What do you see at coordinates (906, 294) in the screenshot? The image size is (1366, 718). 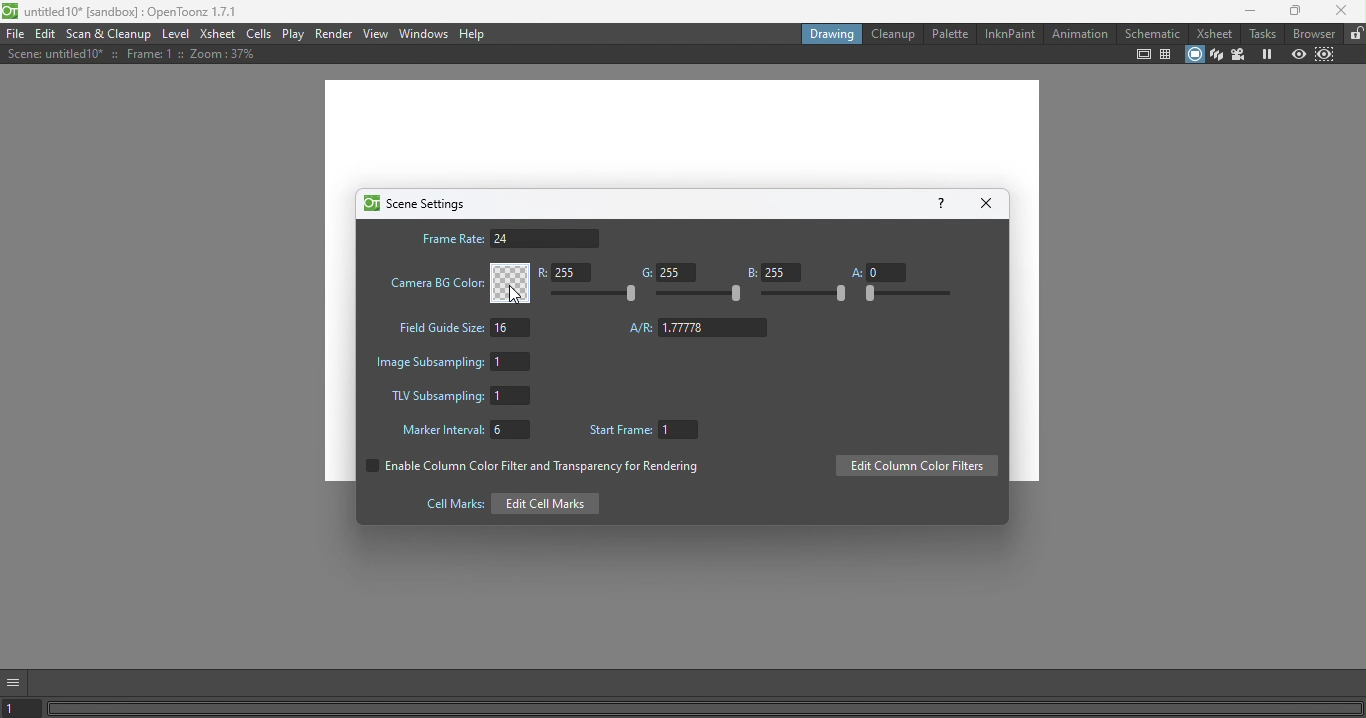 I see `Slide bar` at bounding box center [906, 294].